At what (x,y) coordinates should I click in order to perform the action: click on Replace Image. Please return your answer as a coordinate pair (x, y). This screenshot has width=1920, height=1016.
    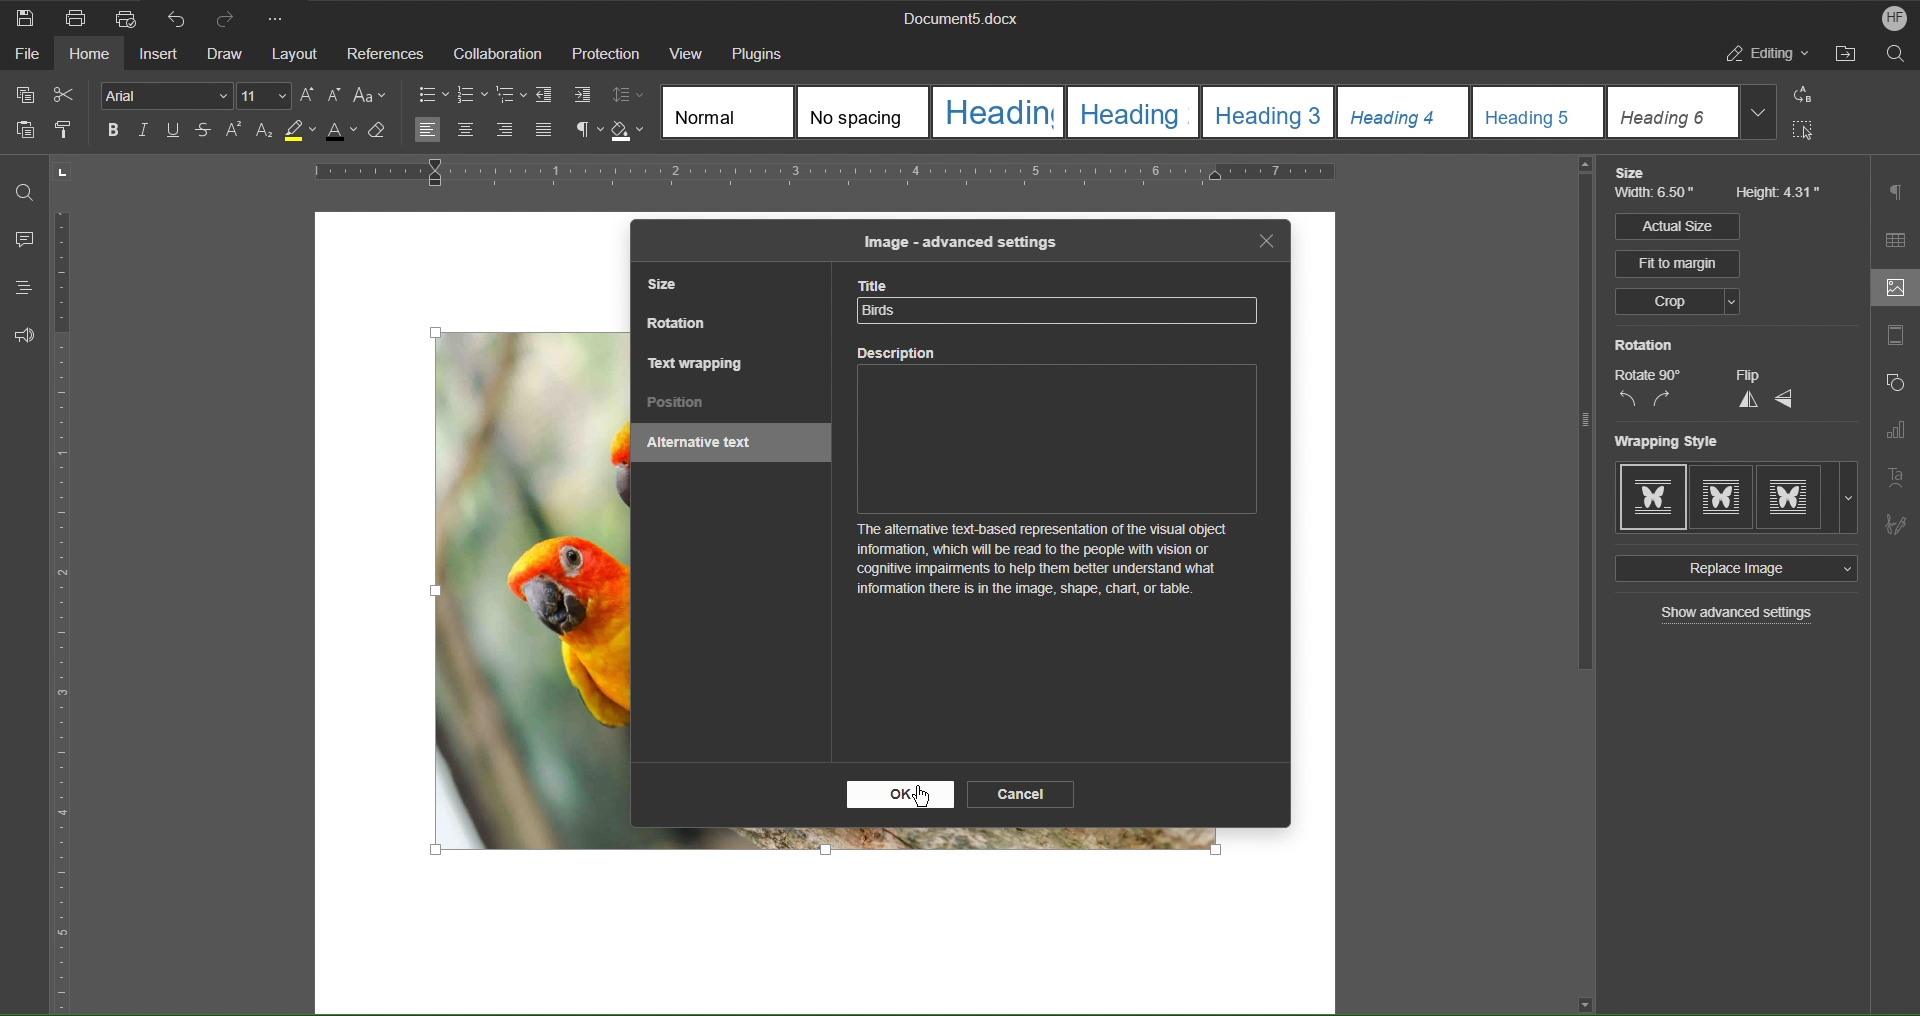
    Looking at the image, I should click on (1733, 569).